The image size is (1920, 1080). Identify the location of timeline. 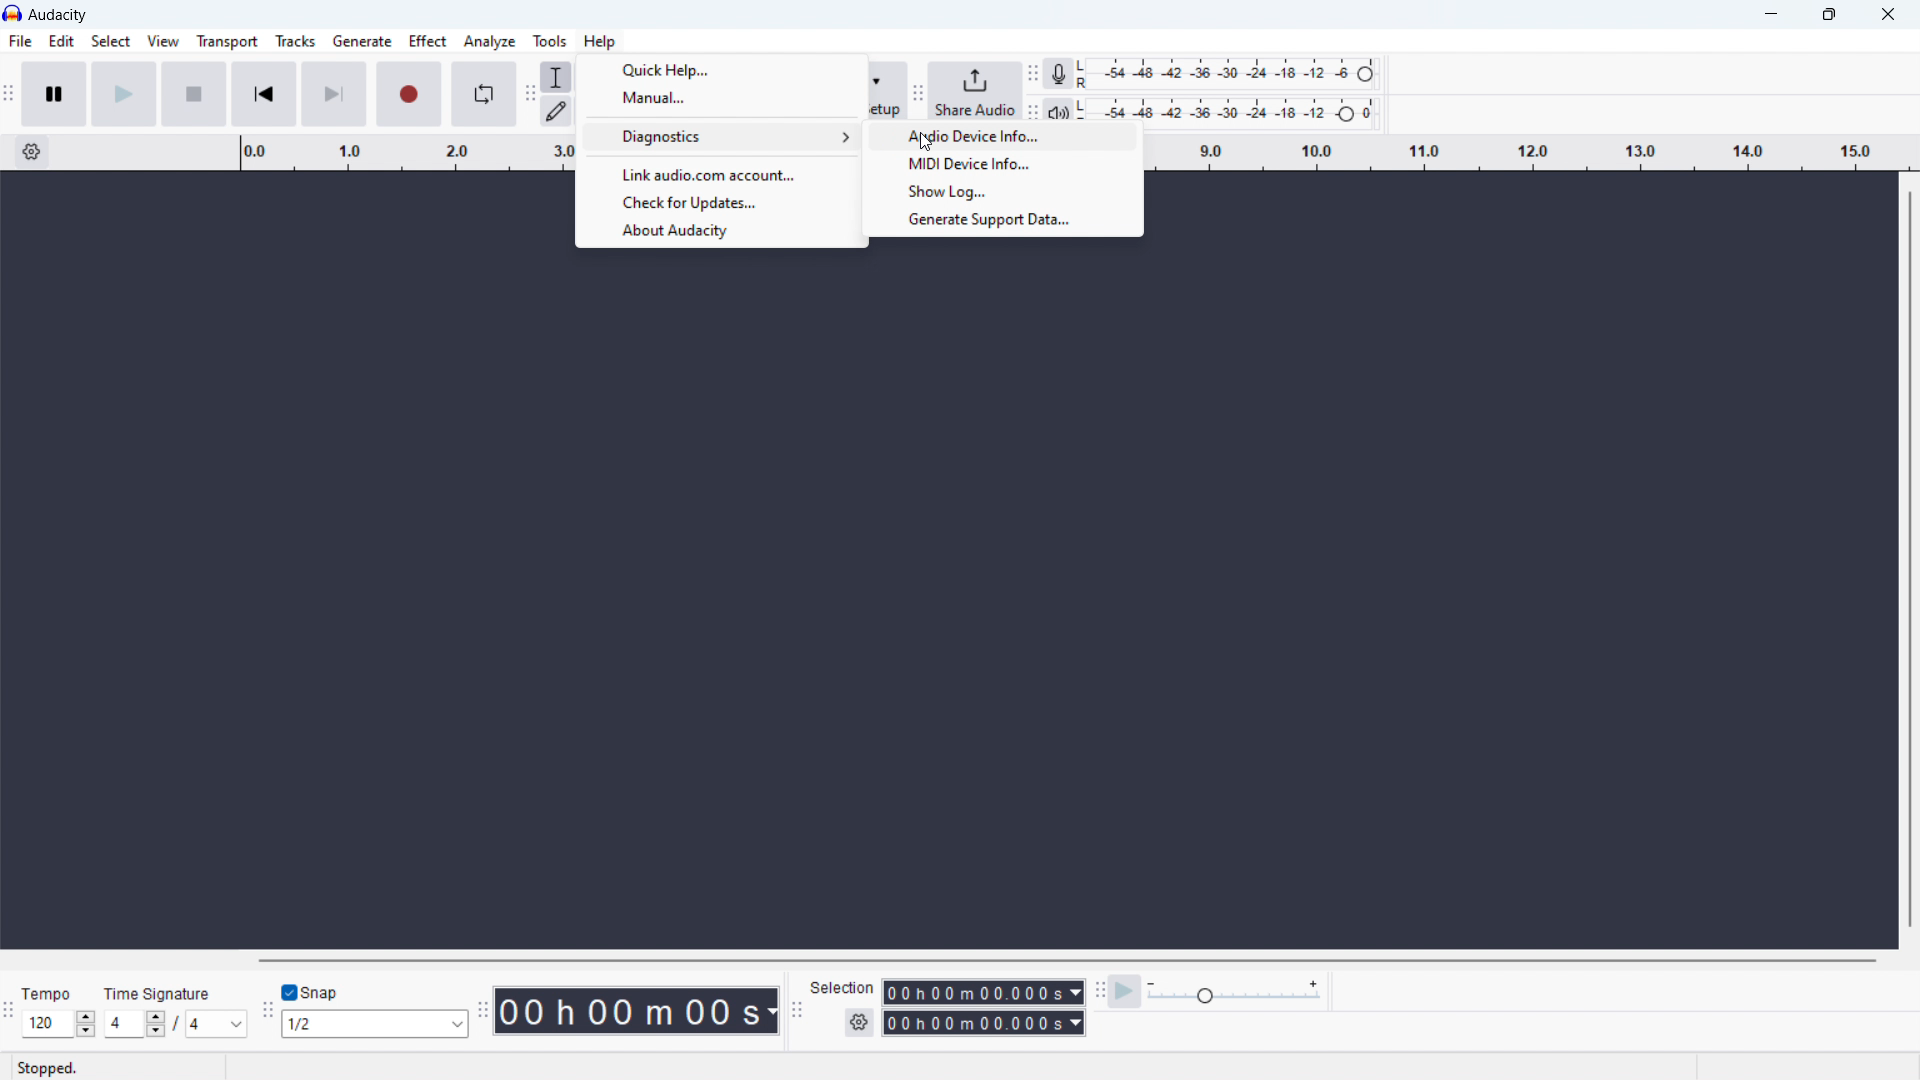
(393, 151).